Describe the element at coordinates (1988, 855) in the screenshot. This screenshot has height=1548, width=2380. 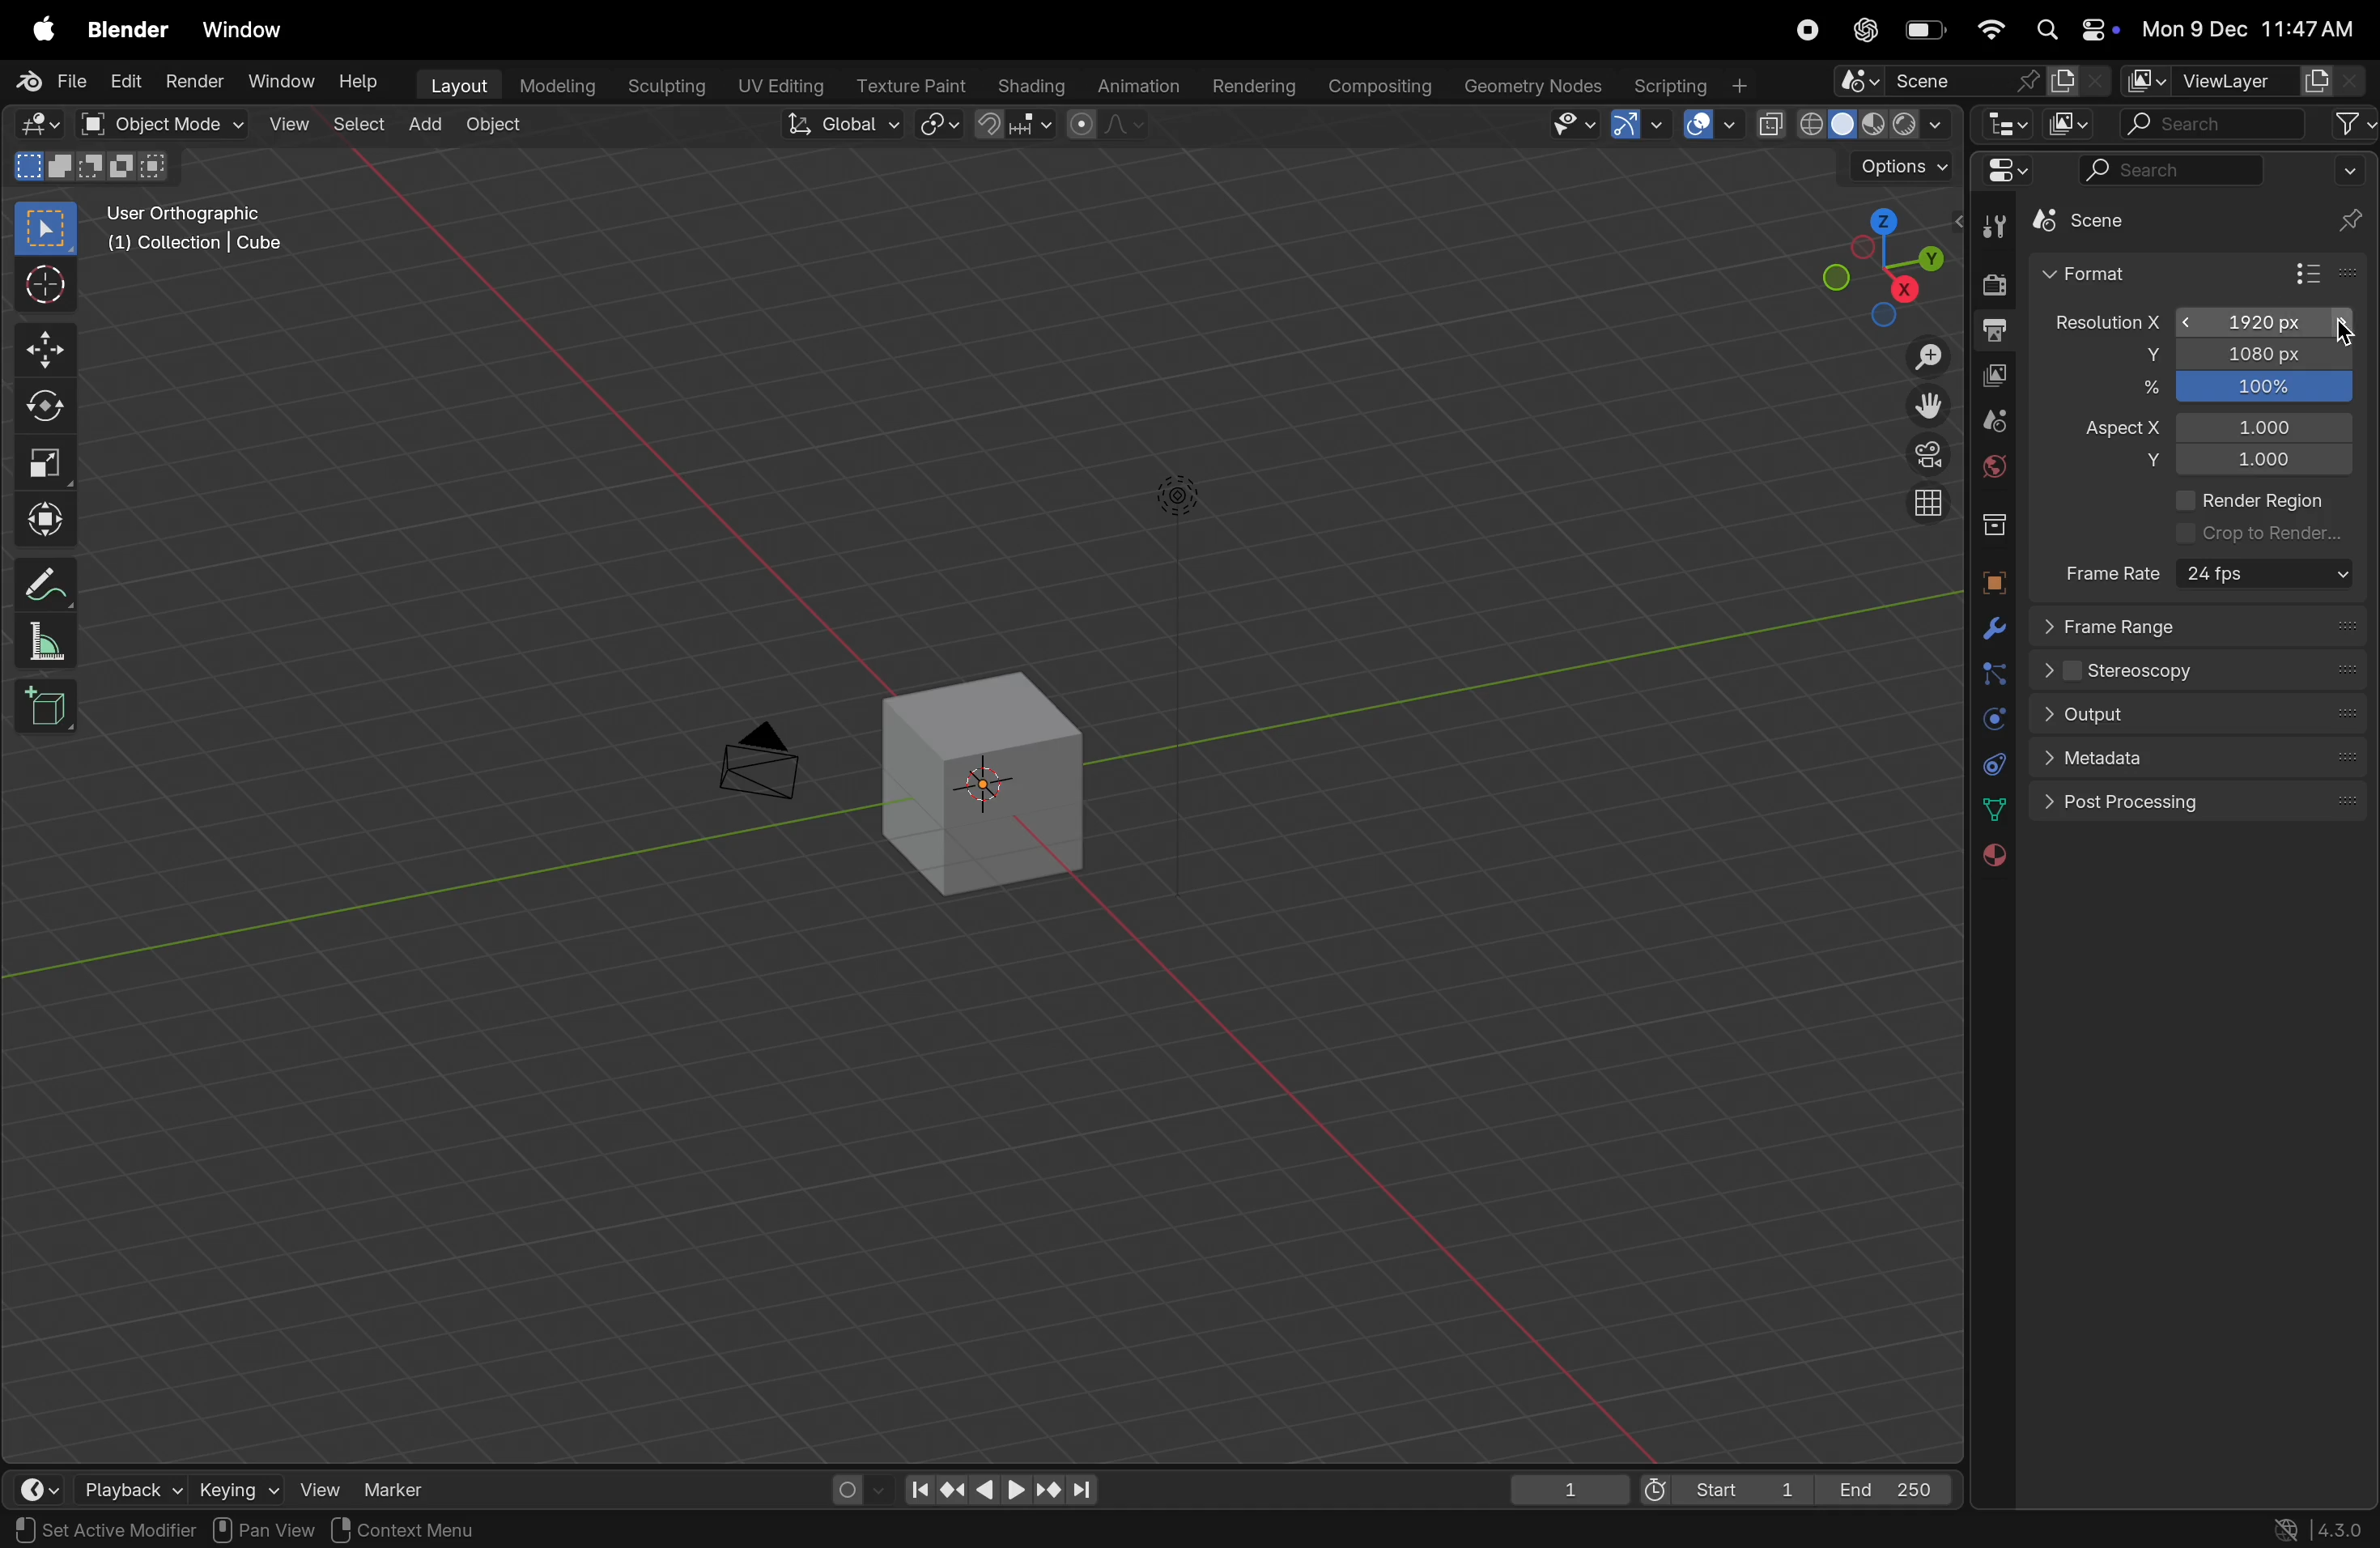
I see `material` at that location.